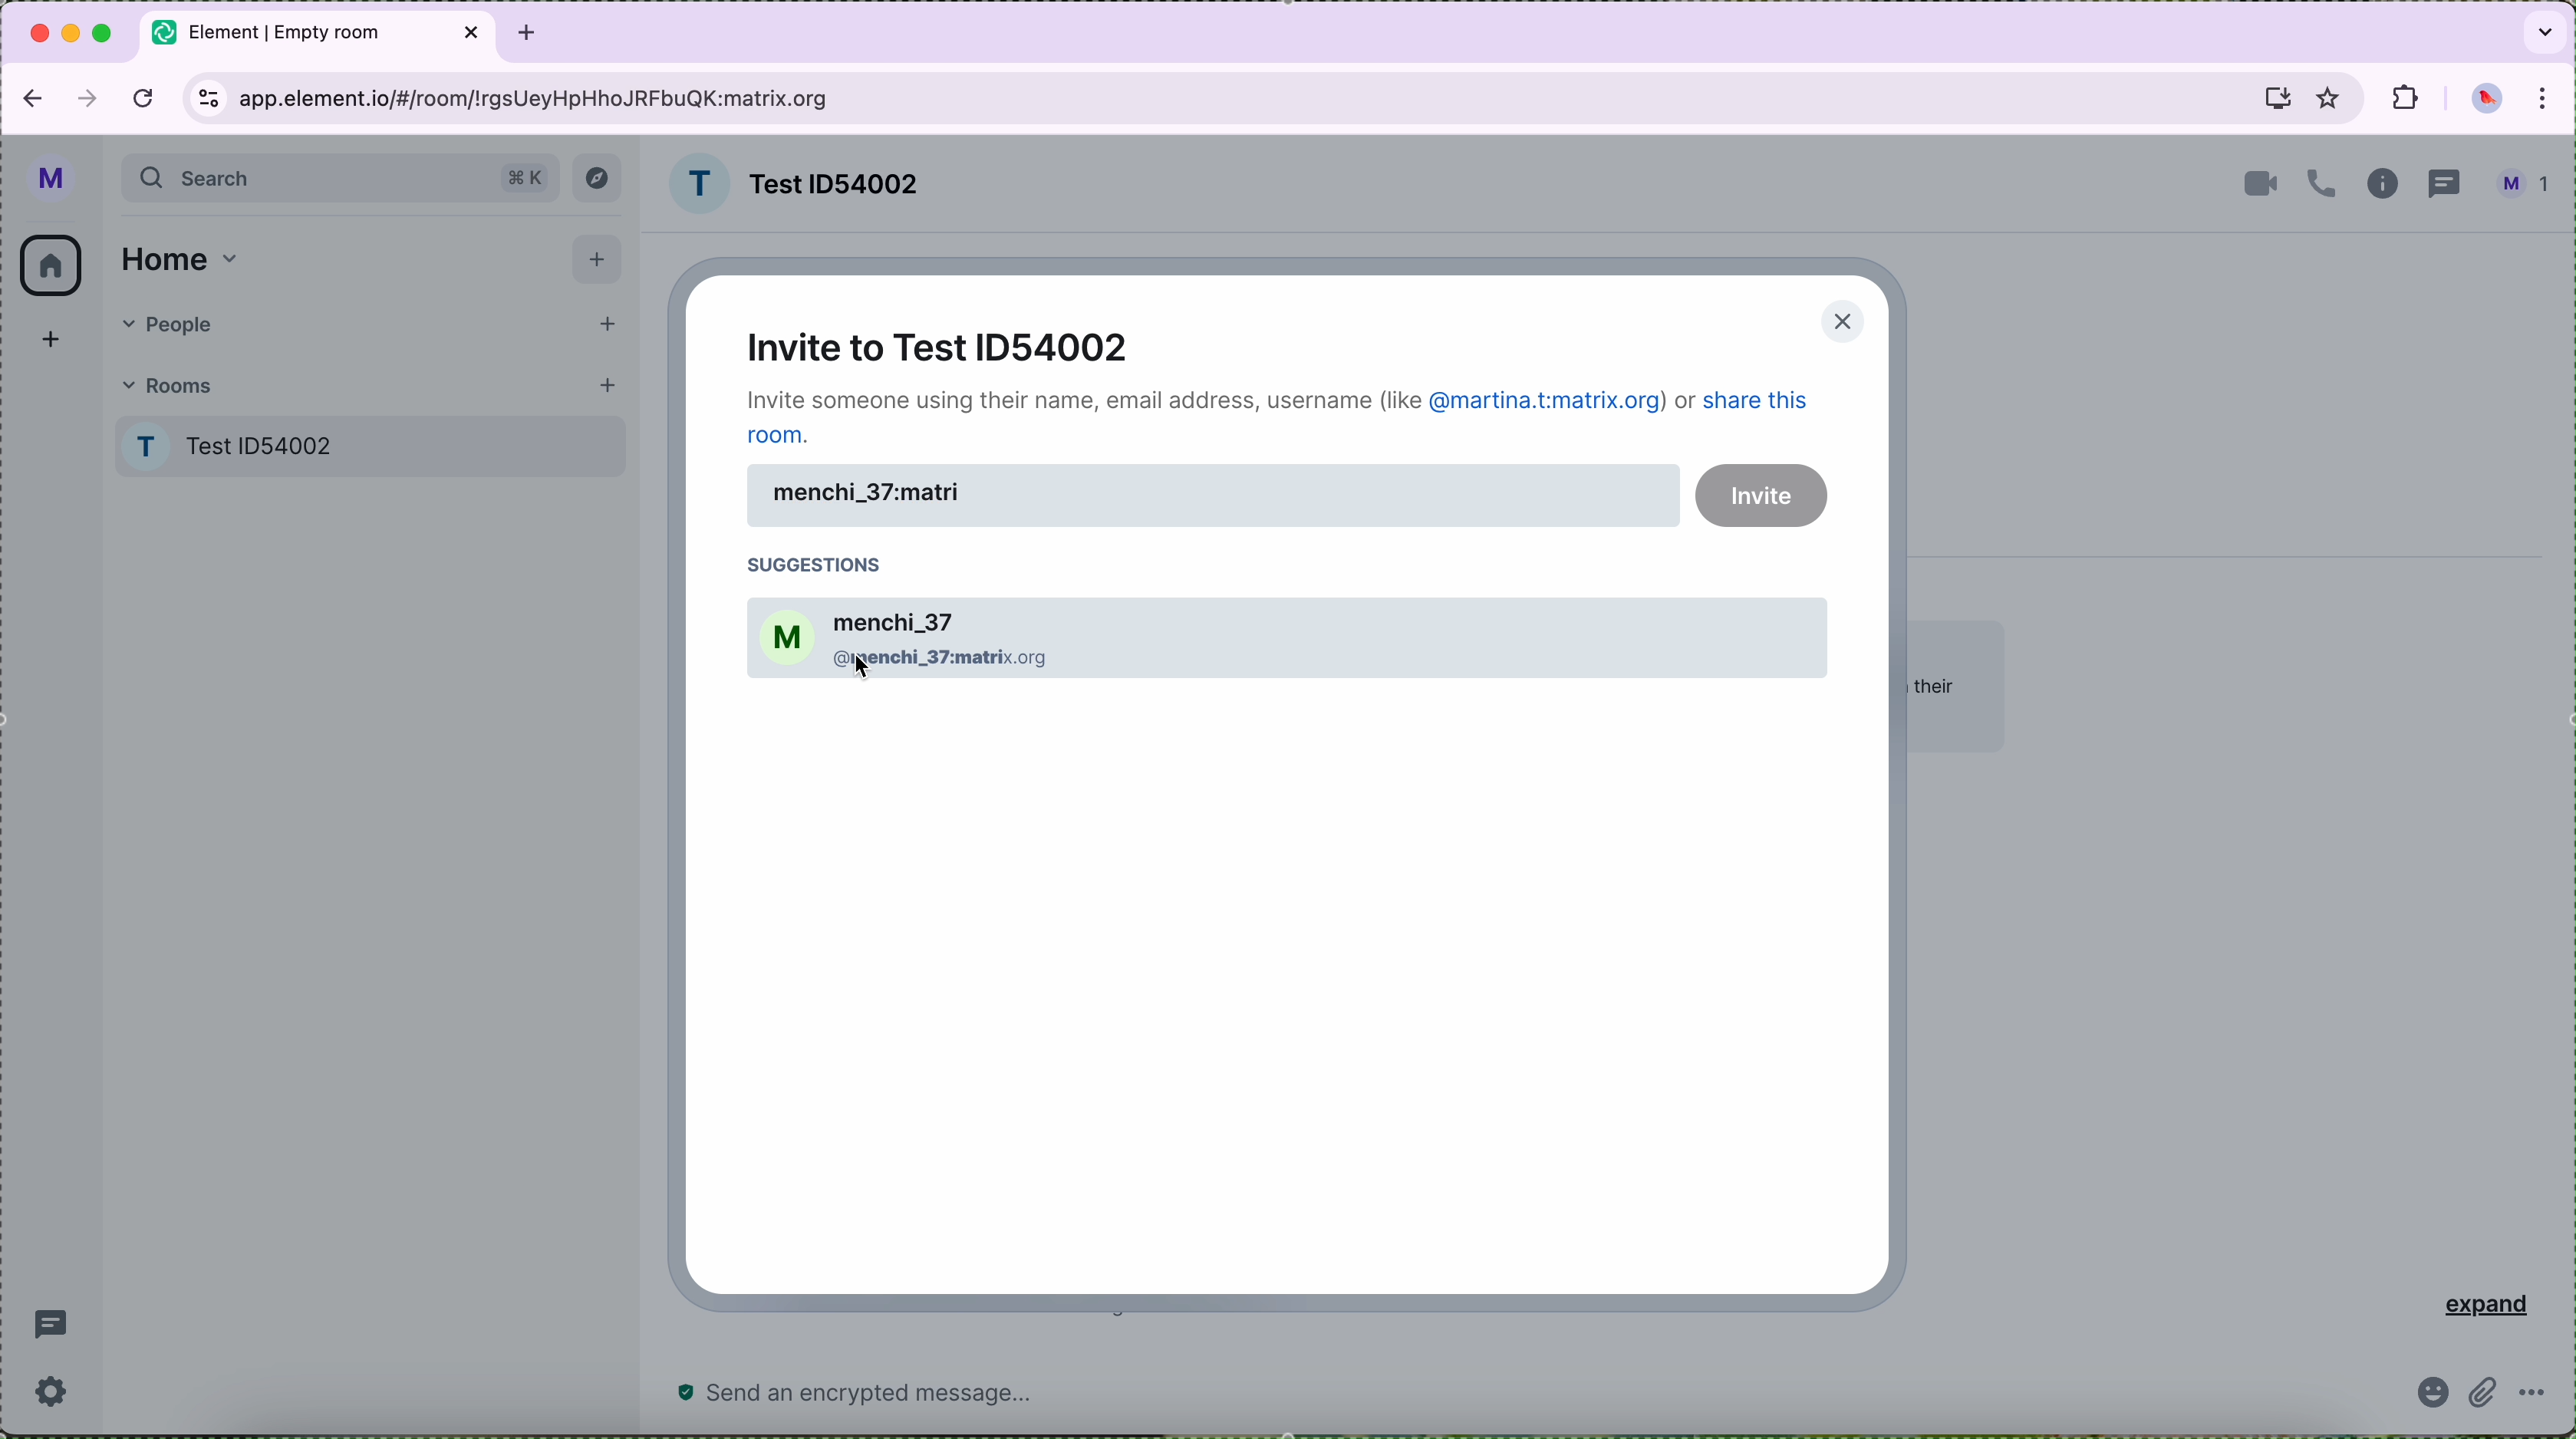 The width and height of the screenshot is (2576, 1439). What do you see at coordinates (2534, 1395) in the screenshot?
I see `more options` at bounding box center [2534, 1395].